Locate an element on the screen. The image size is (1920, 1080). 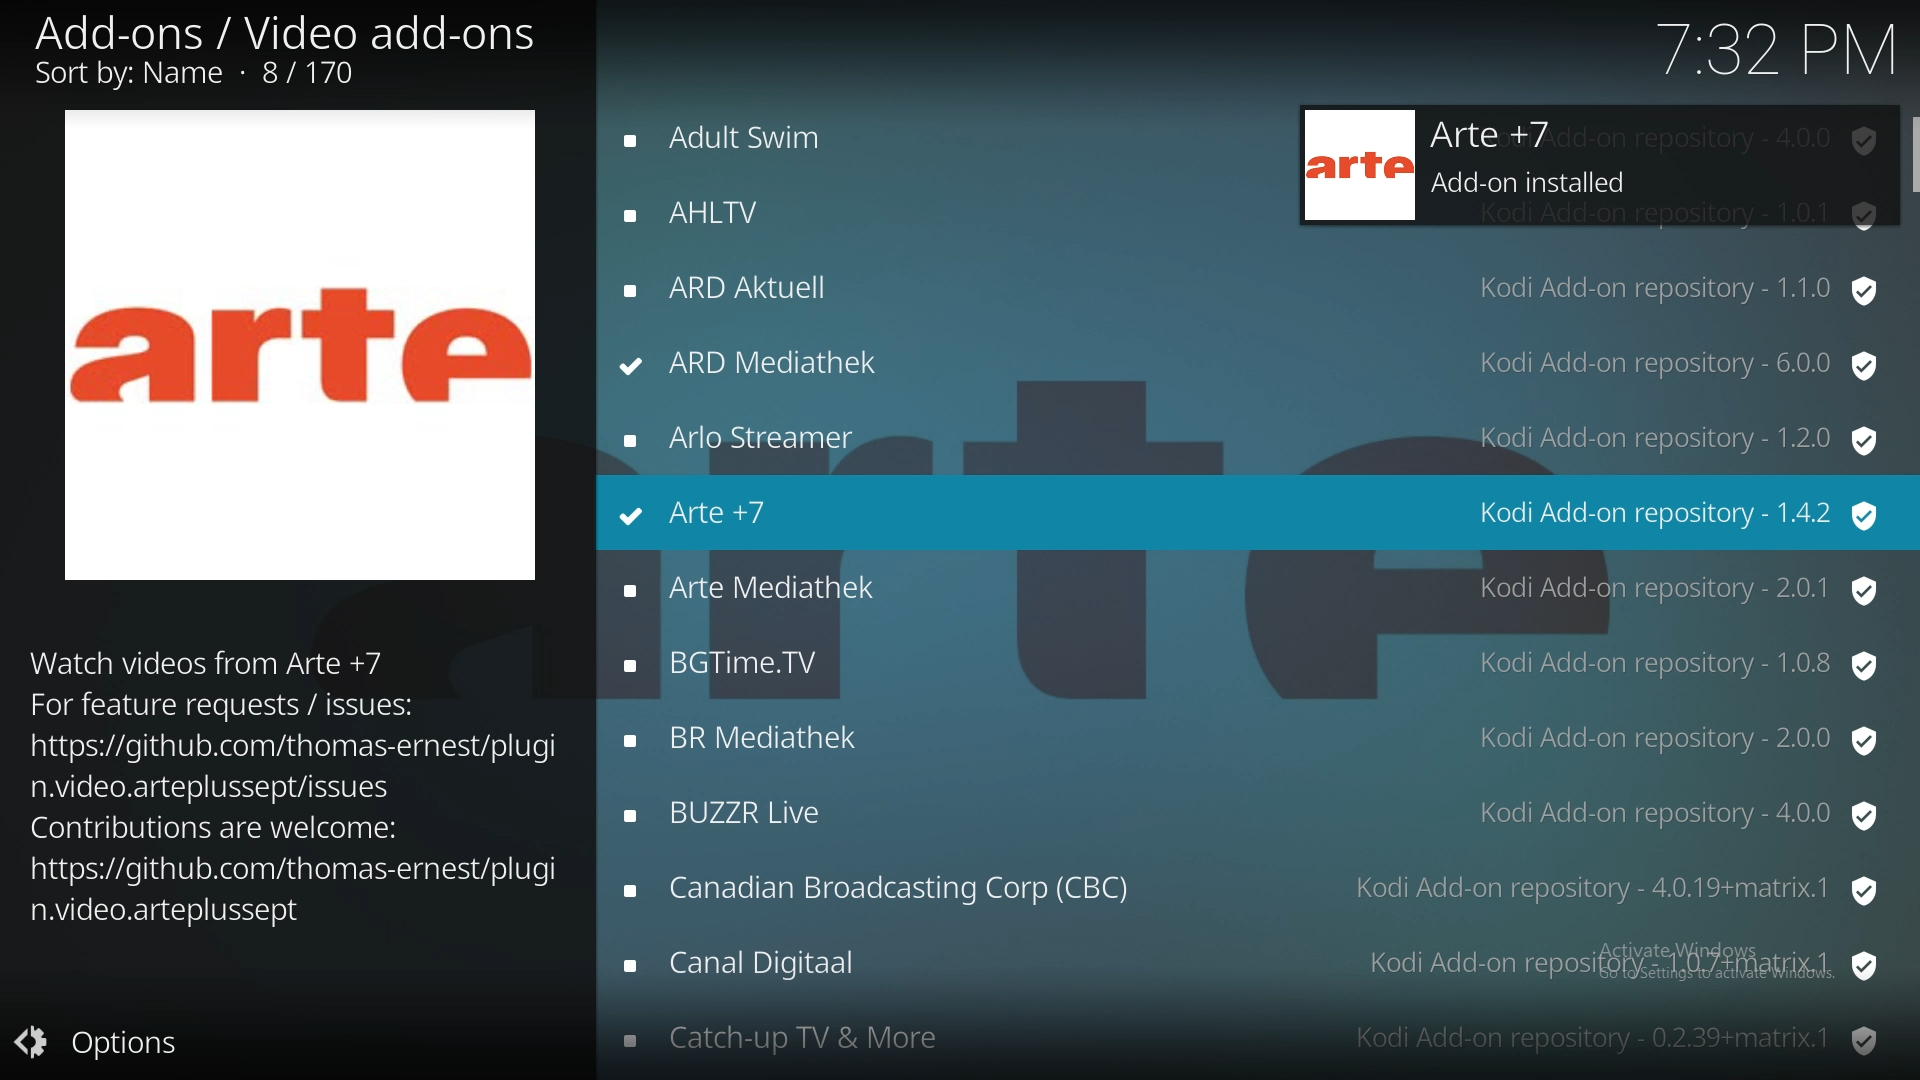
add on is located at coordinates (1244, 288).